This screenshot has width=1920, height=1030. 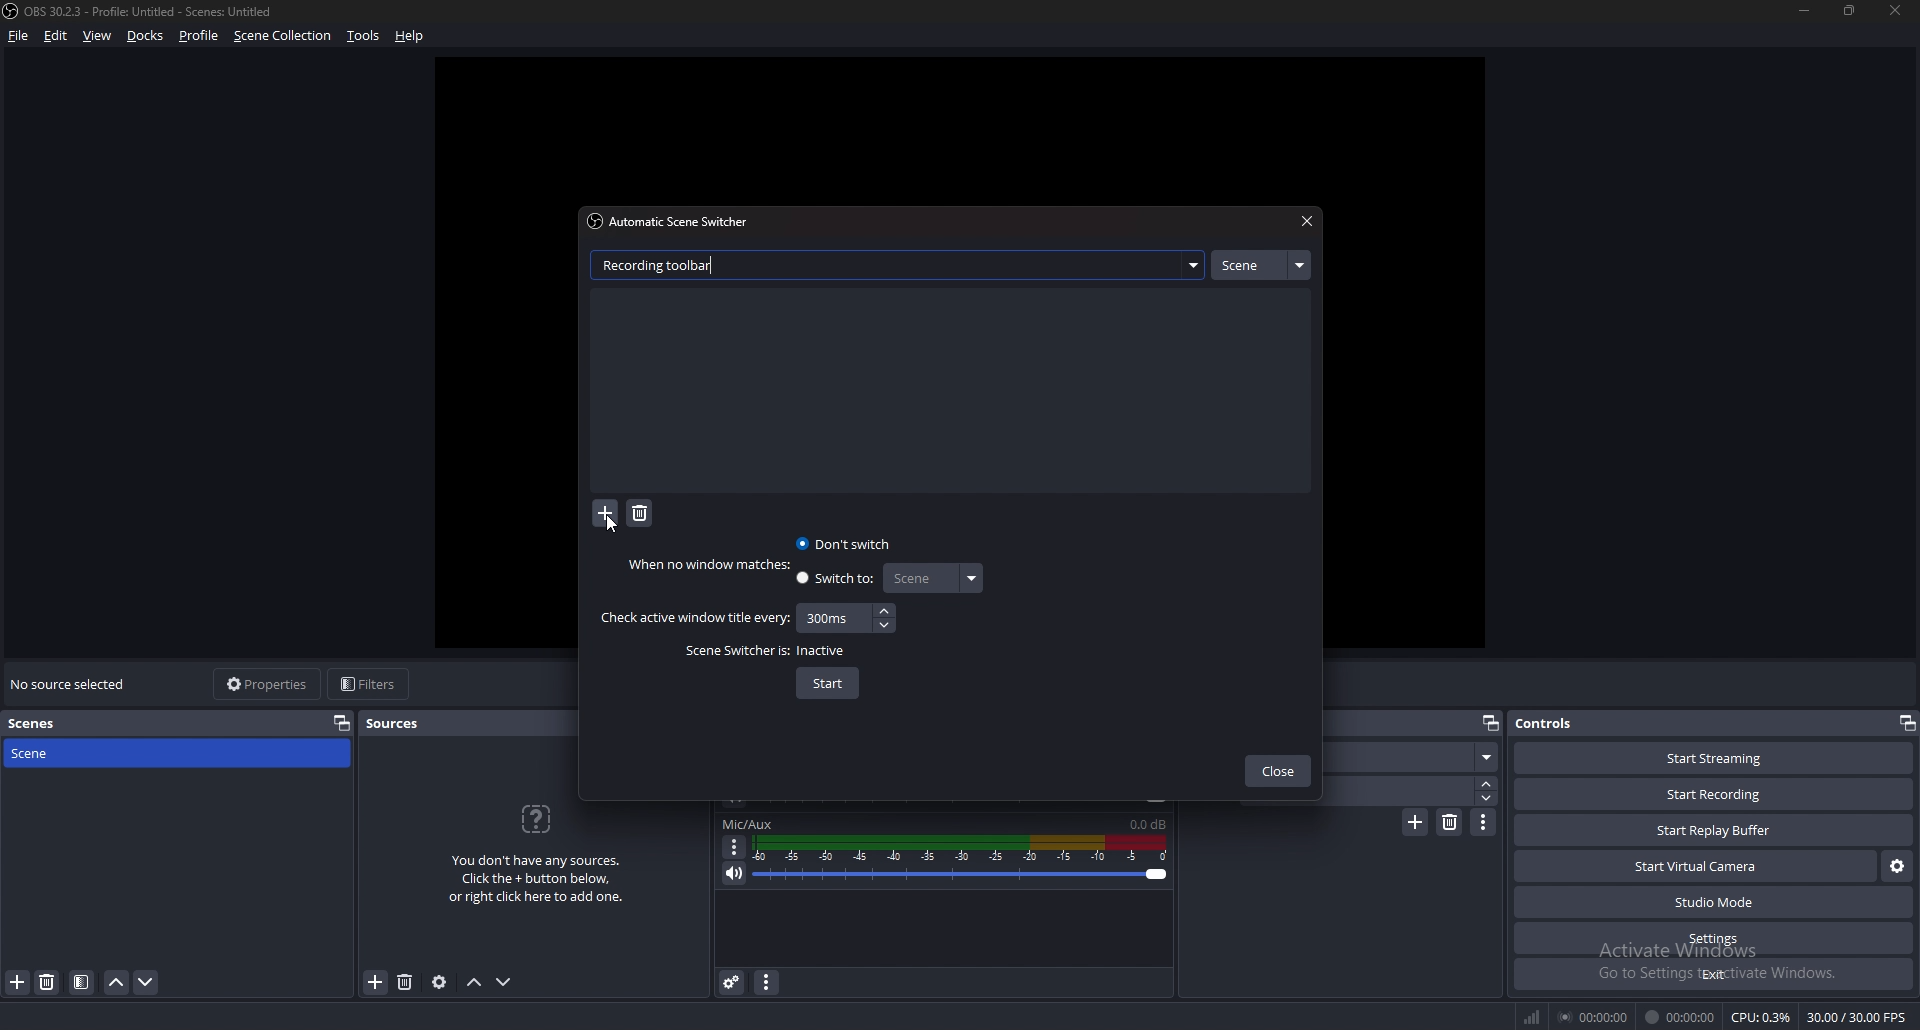 What do you see at coordinates (1891, 9) in the screenshot?
I see `close` at bounding box center [1891, 9].